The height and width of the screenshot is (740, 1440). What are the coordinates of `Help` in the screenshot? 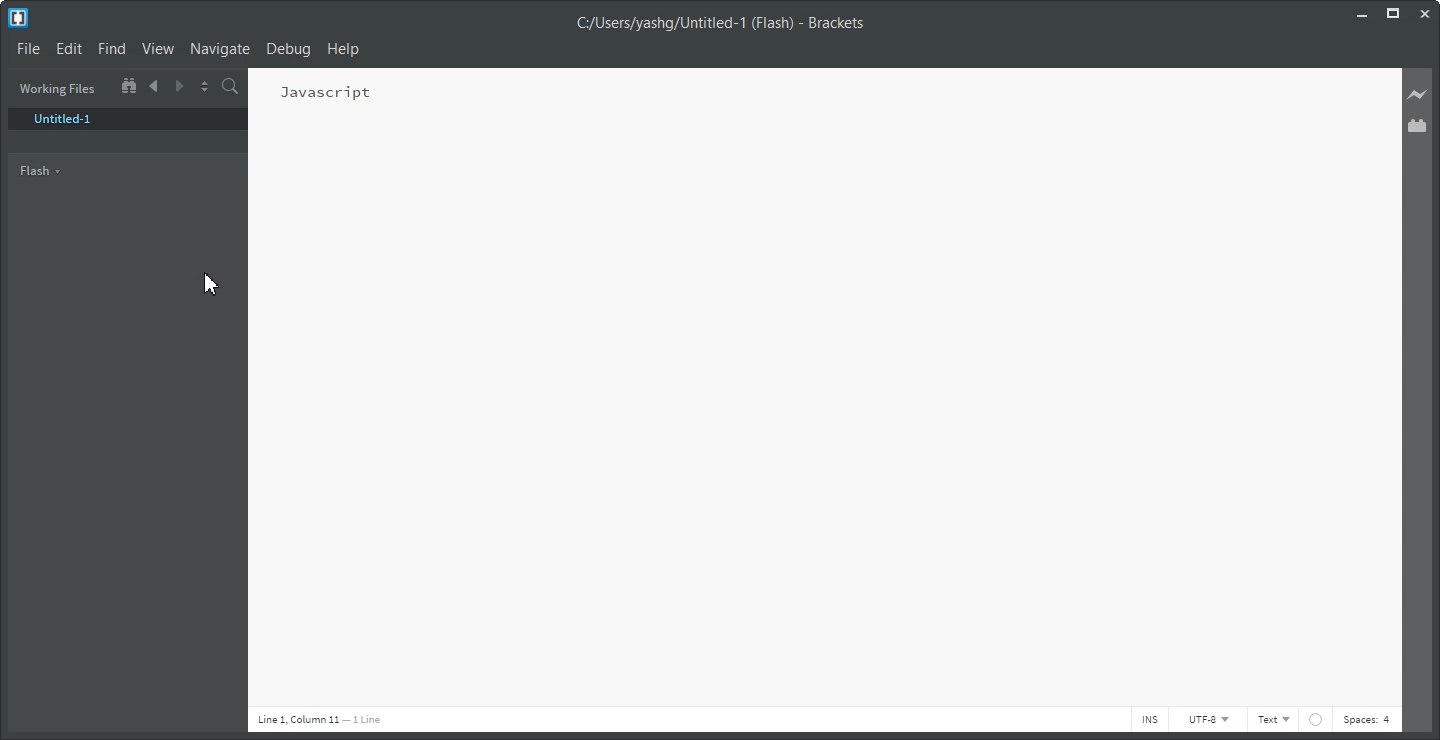 It's located at (344, 49).